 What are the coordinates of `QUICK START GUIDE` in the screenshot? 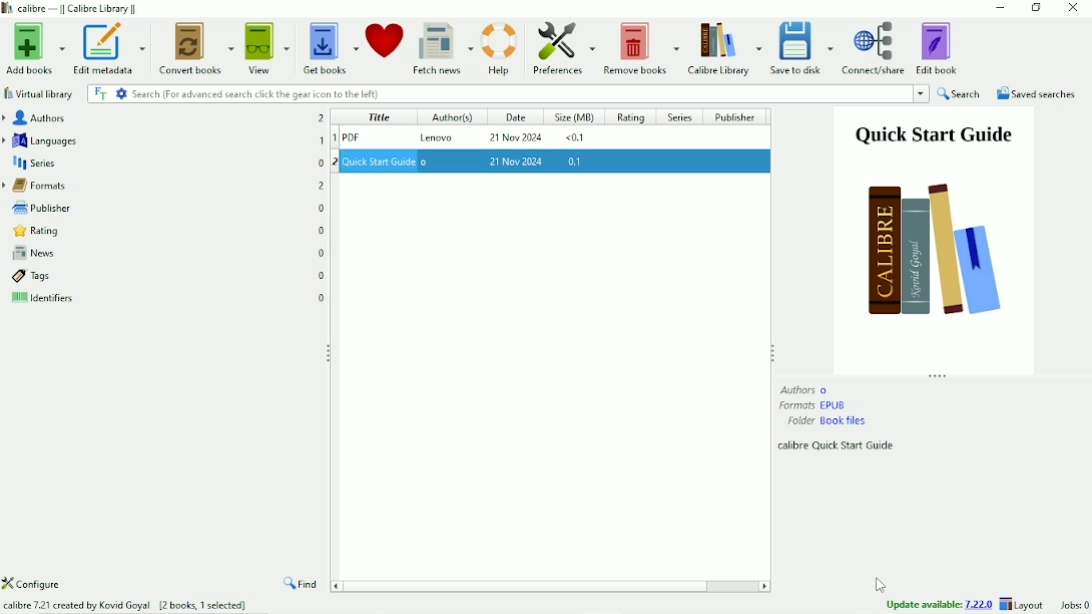 It's located at (379, 161).